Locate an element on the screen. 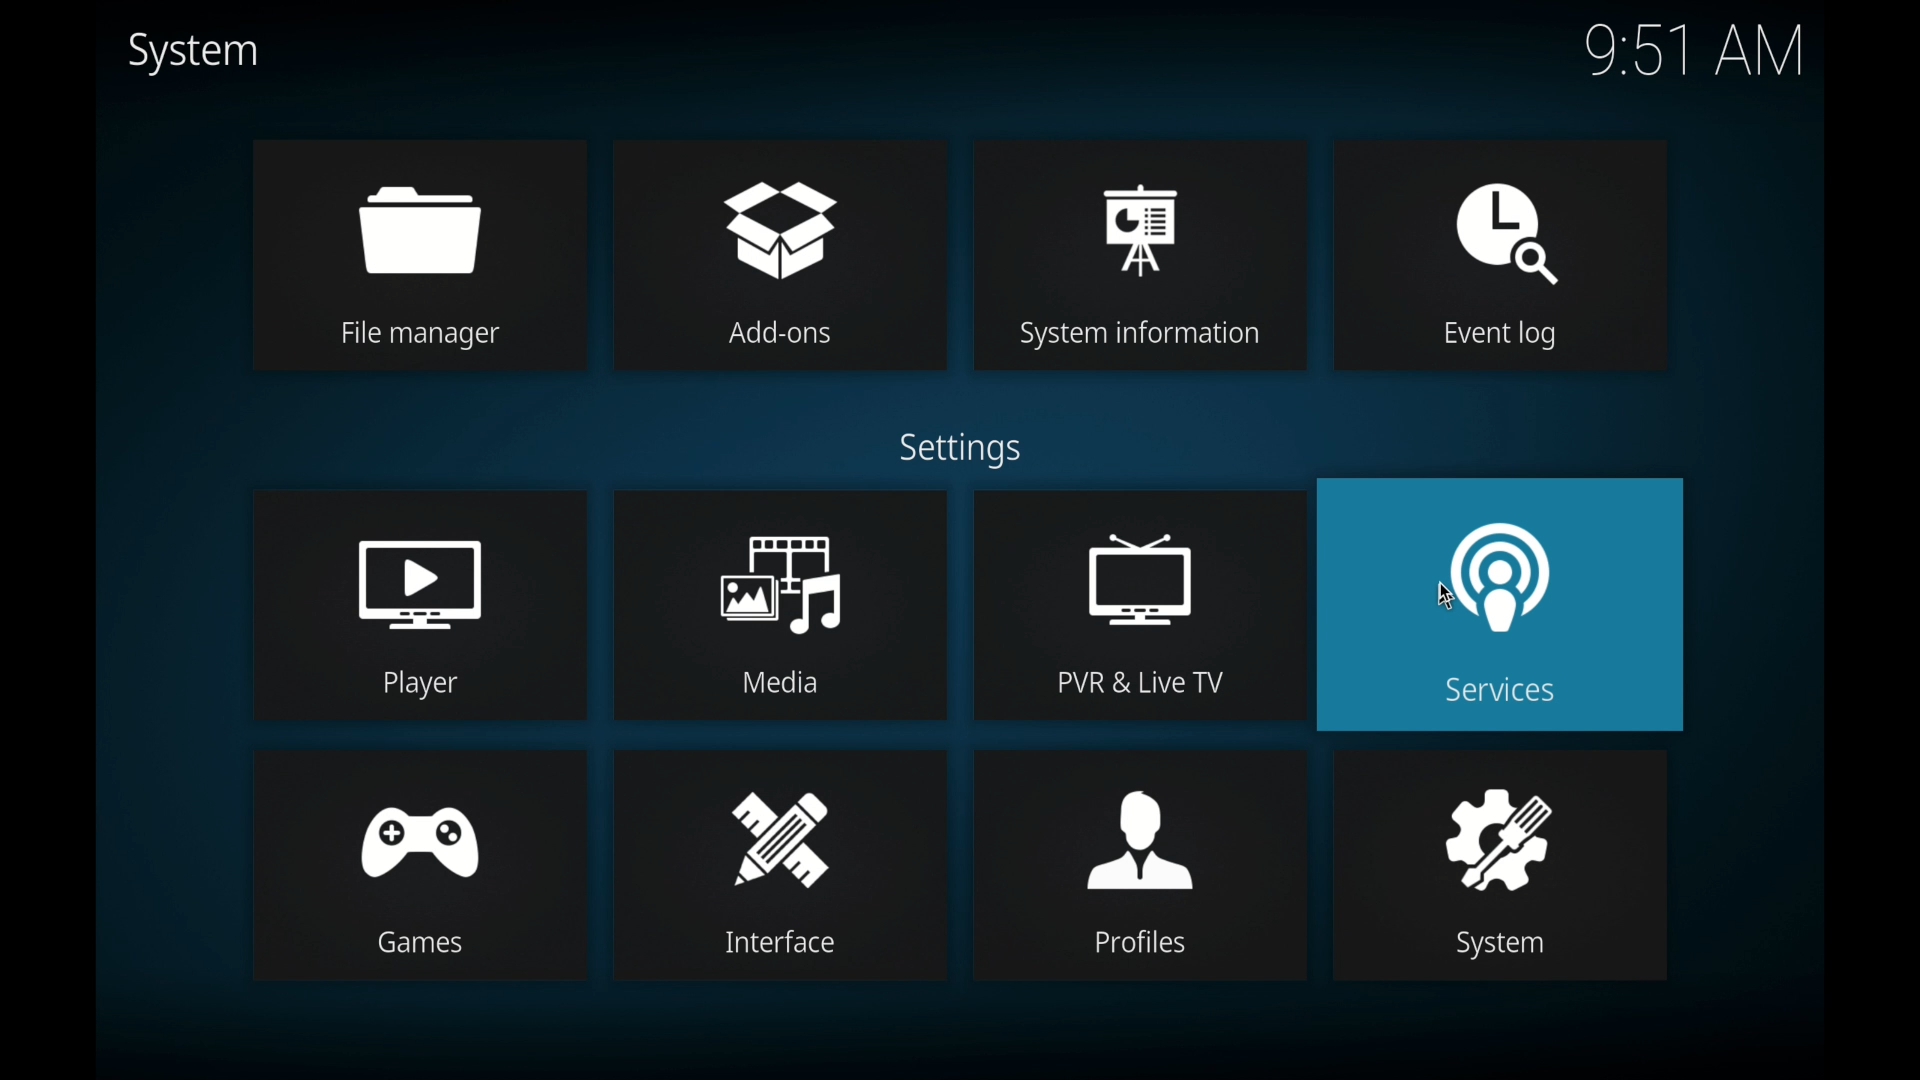  system is located at coordinates (1500, 865).